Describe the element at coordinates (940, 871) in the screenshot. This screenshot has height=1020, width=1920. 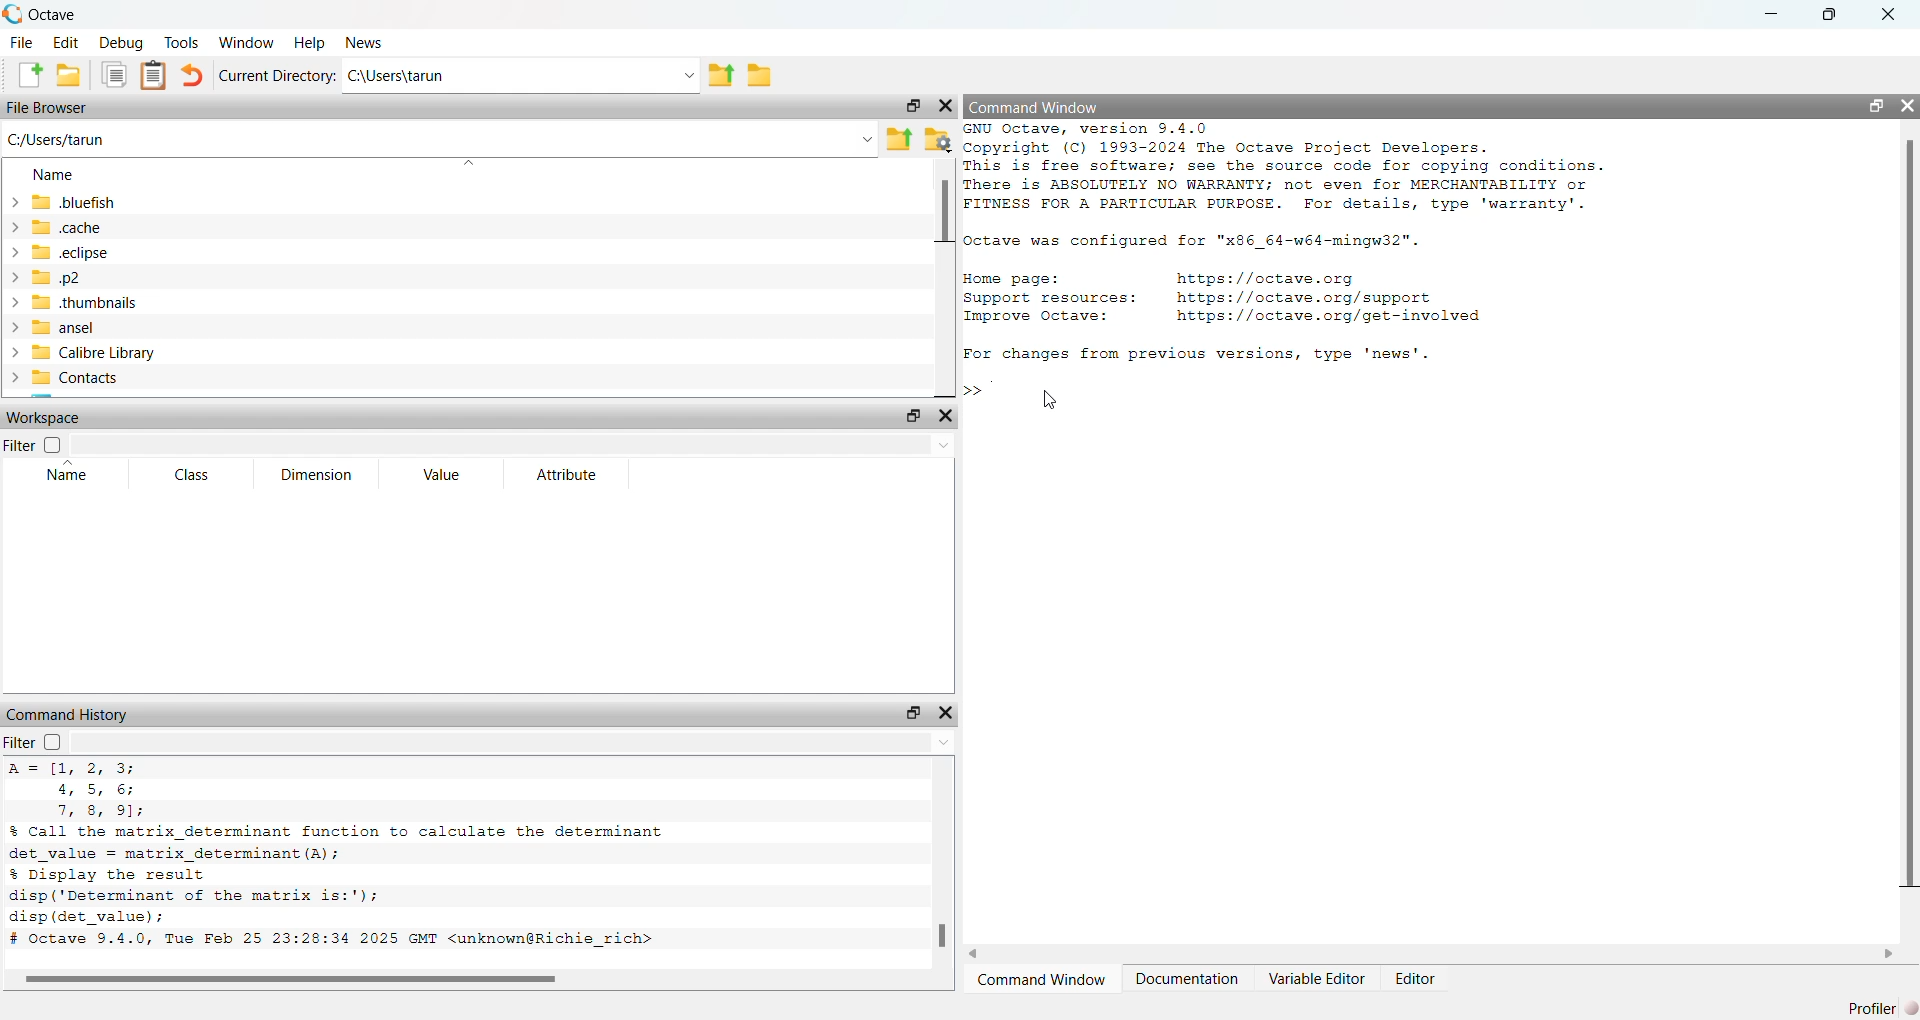
I see `scrollbar ` at that location.